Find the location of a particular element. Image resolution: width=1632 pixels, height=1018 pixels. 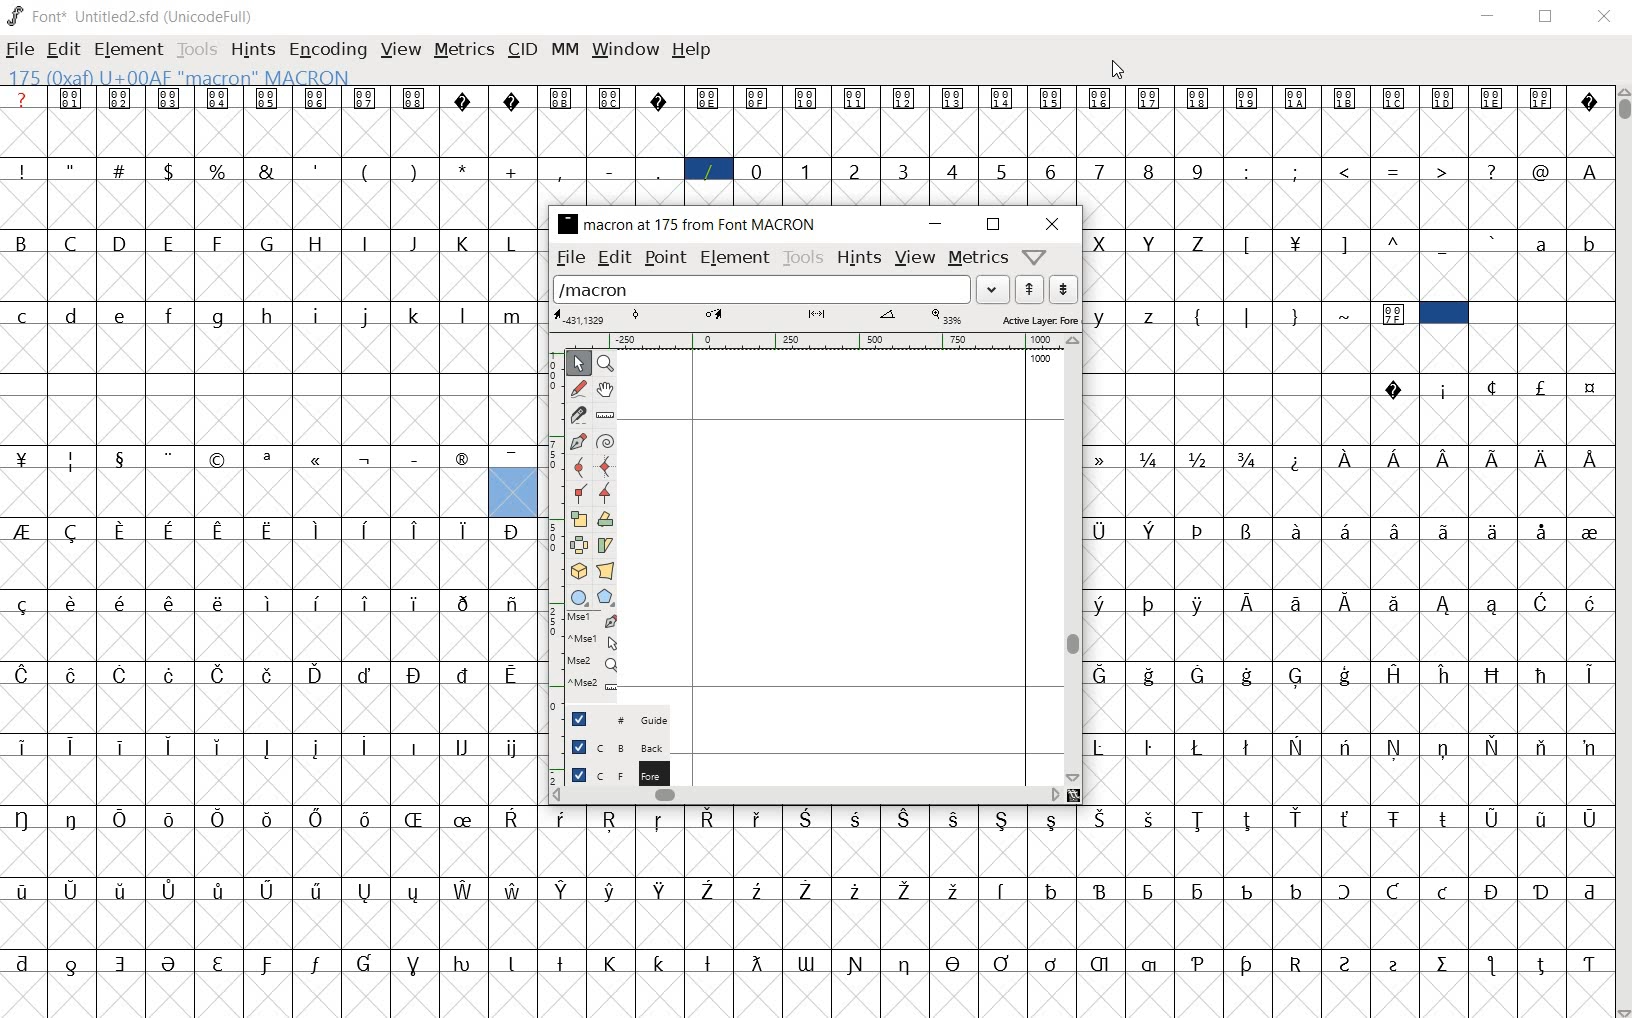

+ is located at coordinates (514, 170).